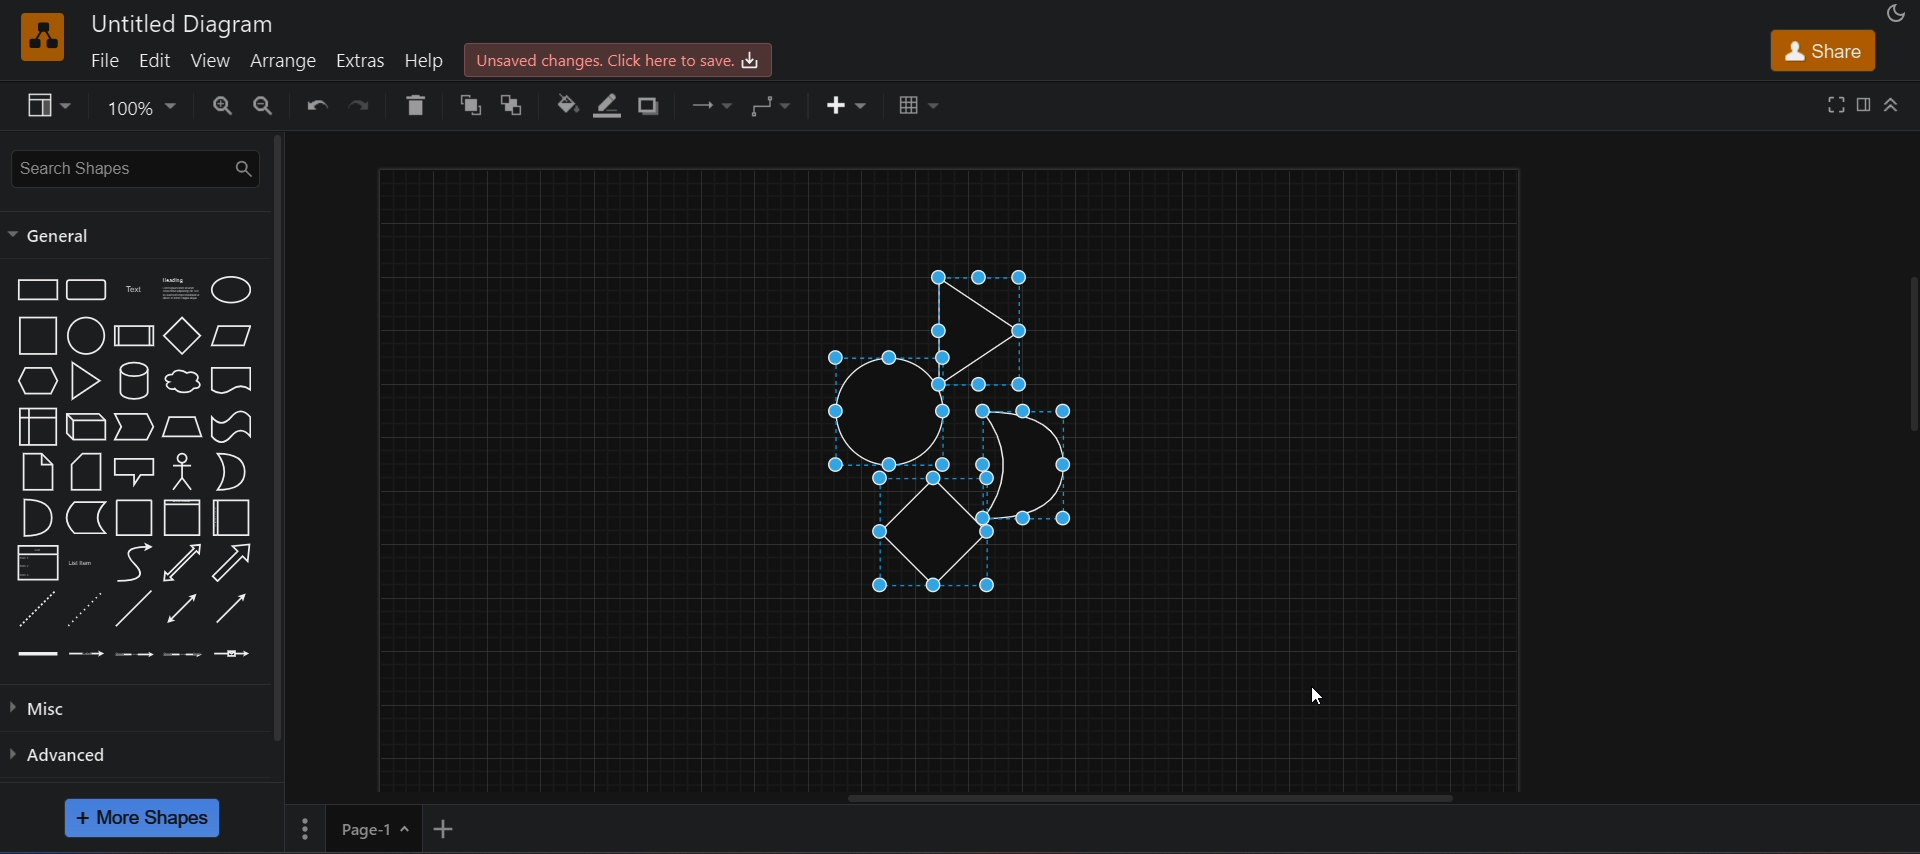 Image resolution: width=1920 pixels, height=854 pixels. I want to click on untitled diagram, so click(184, 22).